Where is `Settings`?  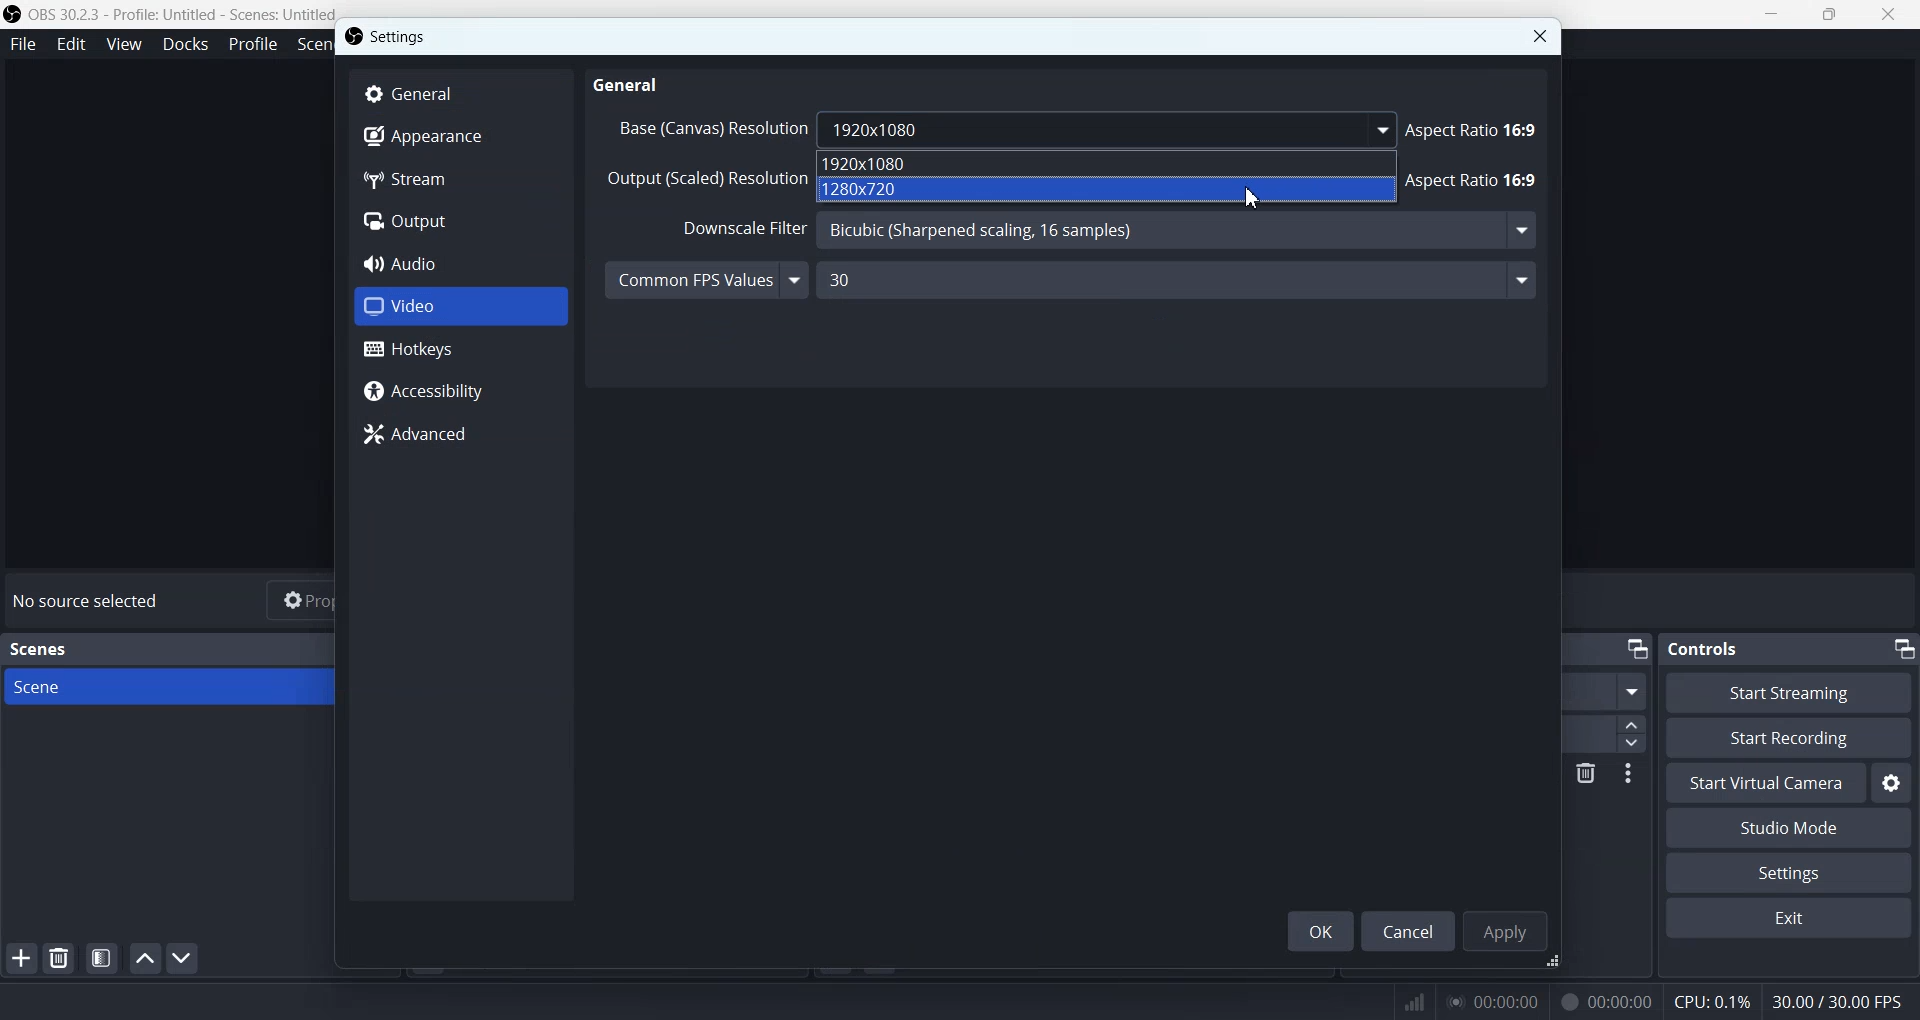 Settings is located at coordinates (1789, 873).